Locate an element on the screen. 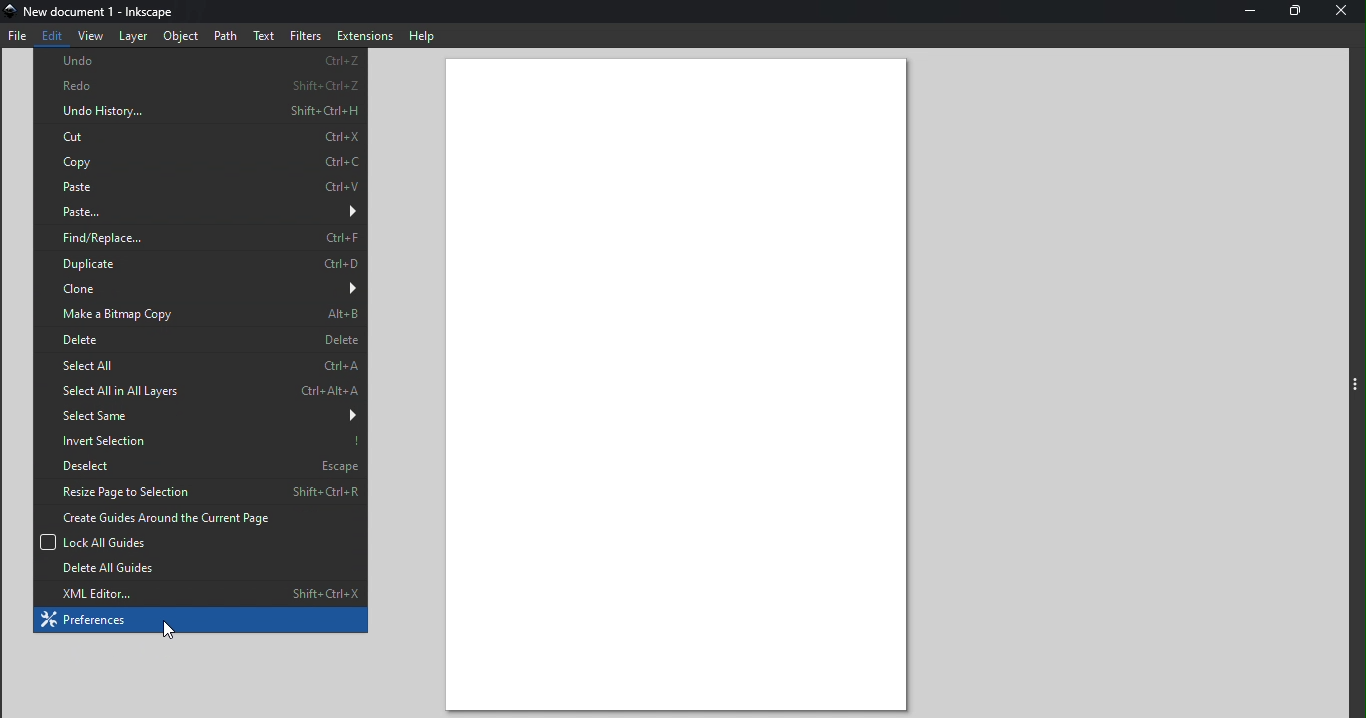 The height and width of the screenshot is (718, 1366). Path is located at coordinates (224, 35).